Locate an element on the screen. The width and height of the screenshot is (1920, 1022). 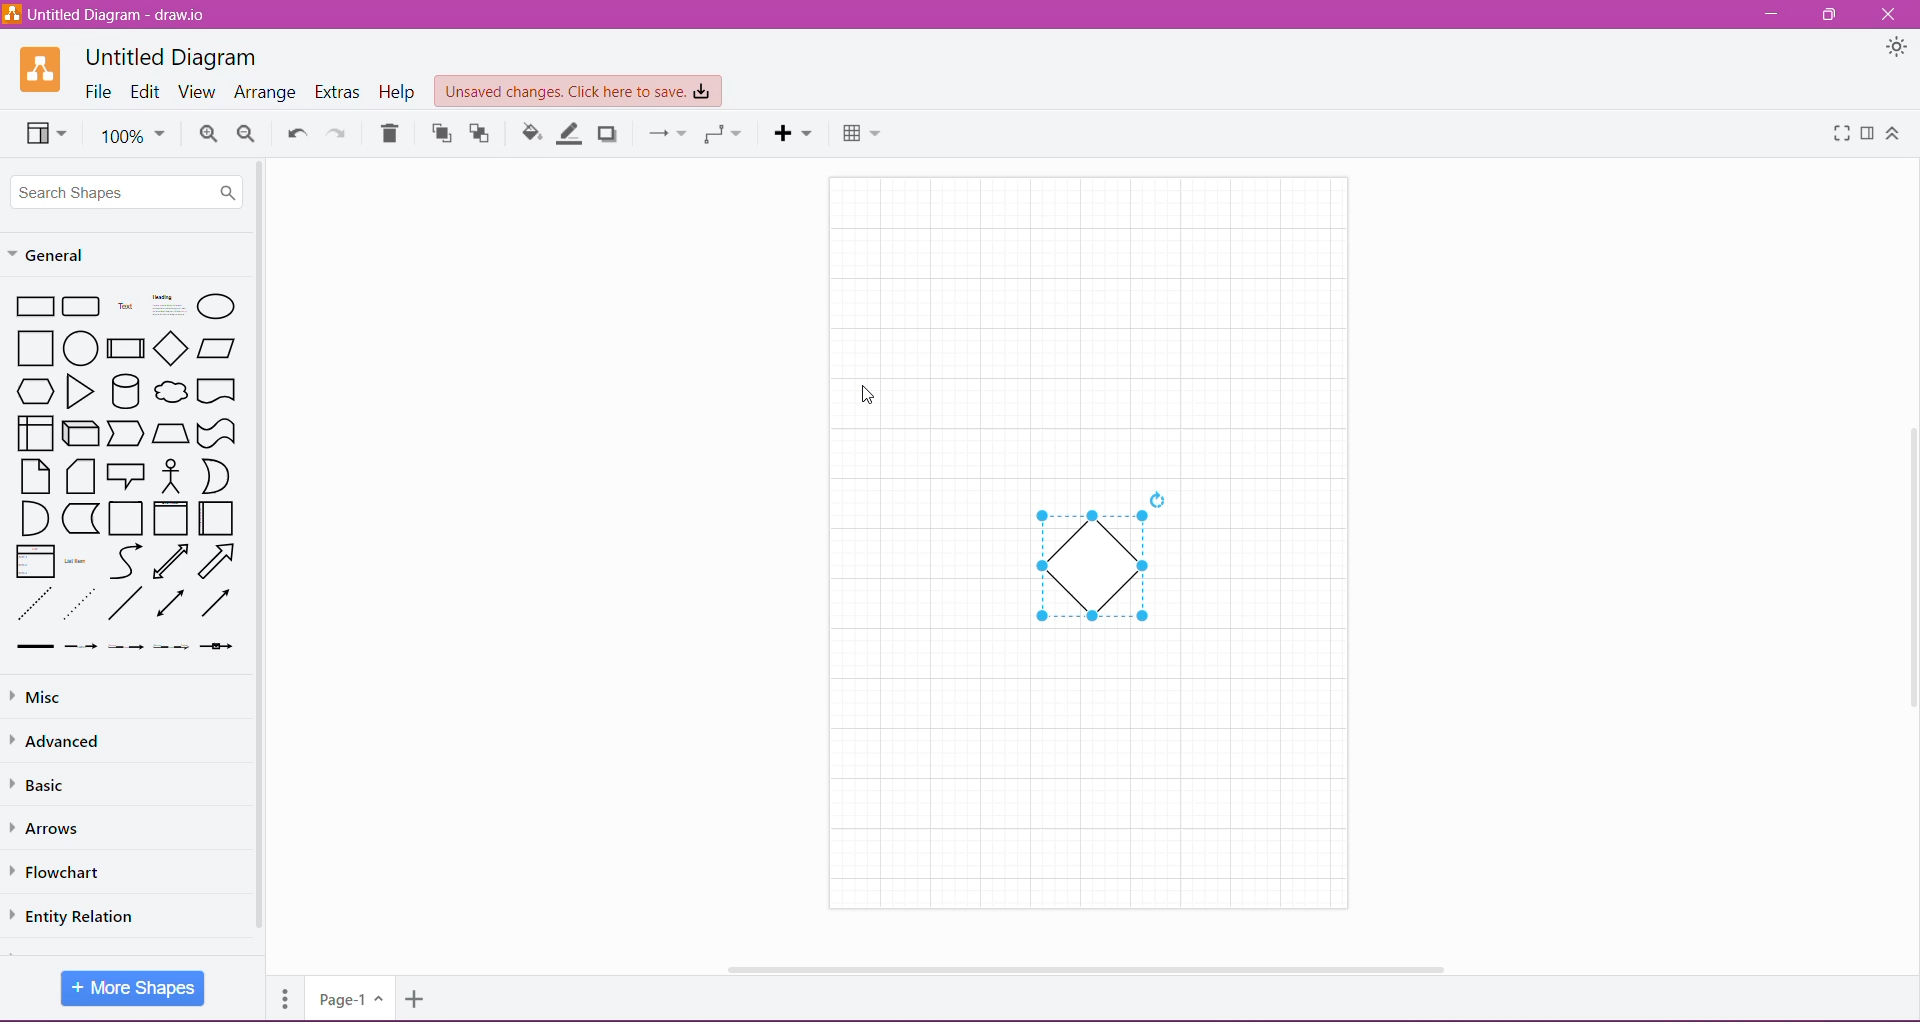
Expand/Collapse is located at coordinates (1895, 136).